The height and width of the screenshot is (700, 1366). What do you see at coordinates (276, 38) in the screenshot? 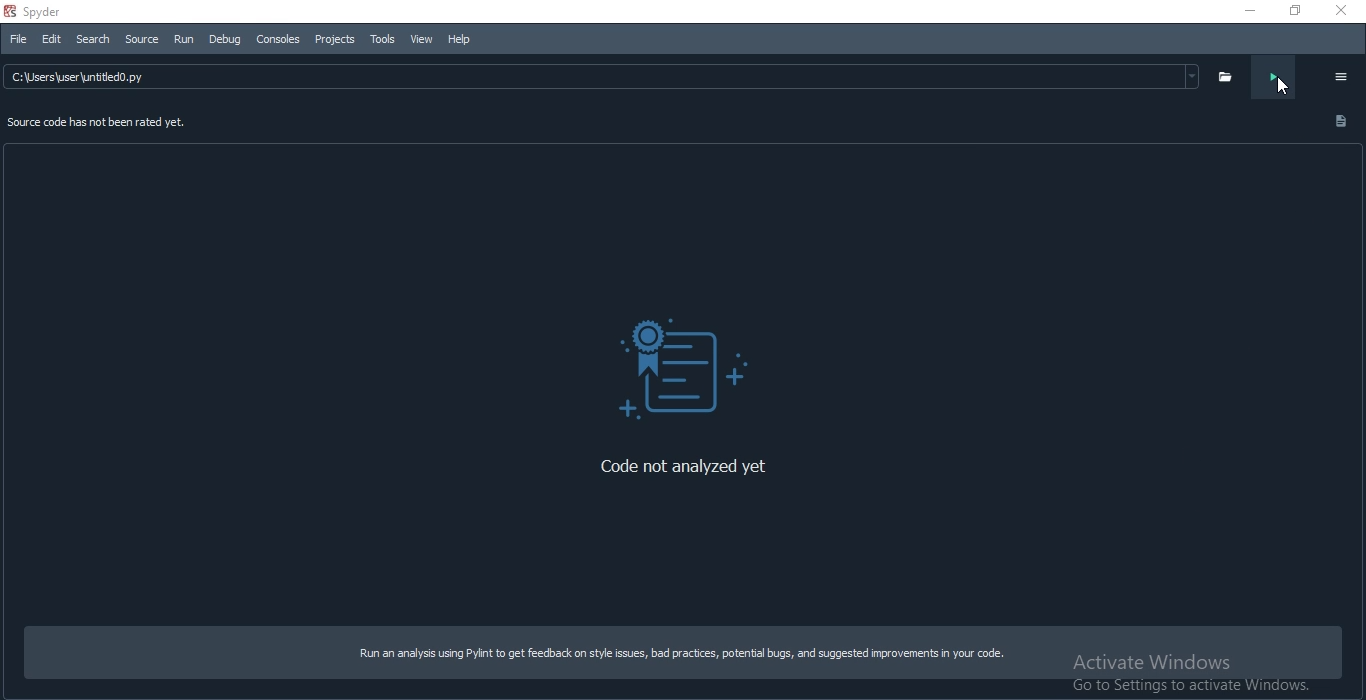
I see `consoles` at bounding box center [276, 38].